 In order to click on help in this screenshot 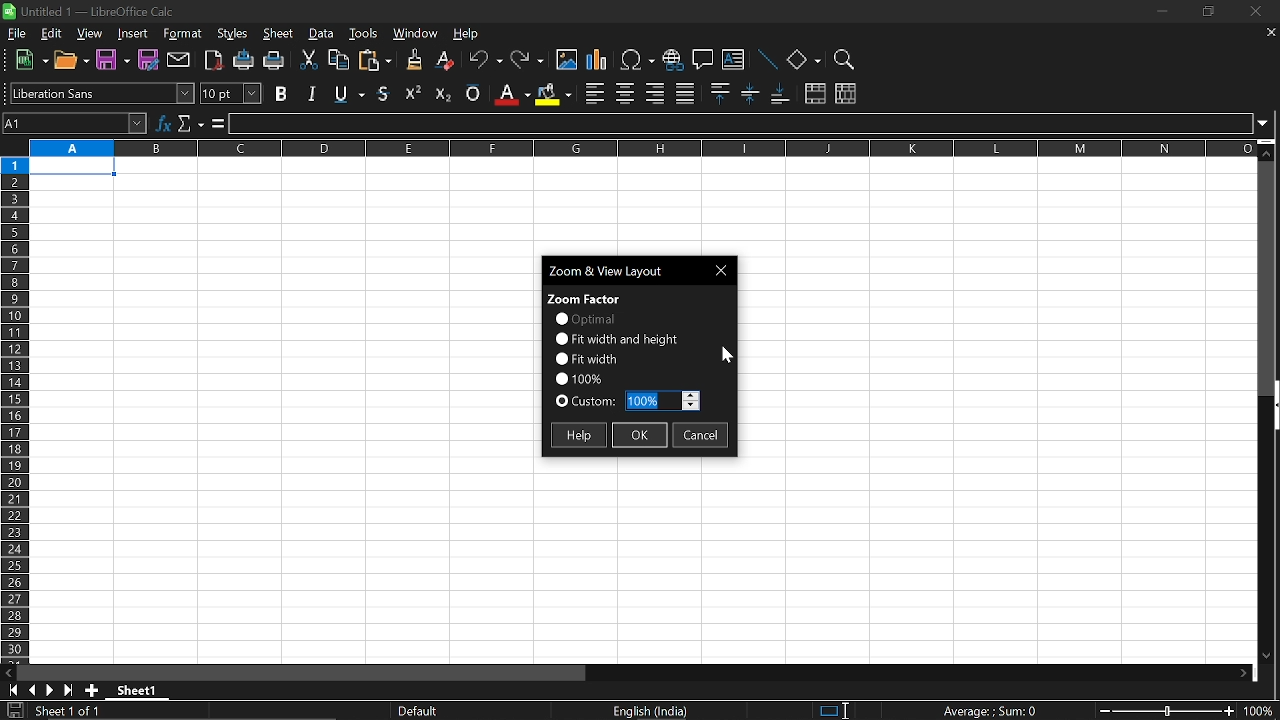, I will do `click(577, 435)`.